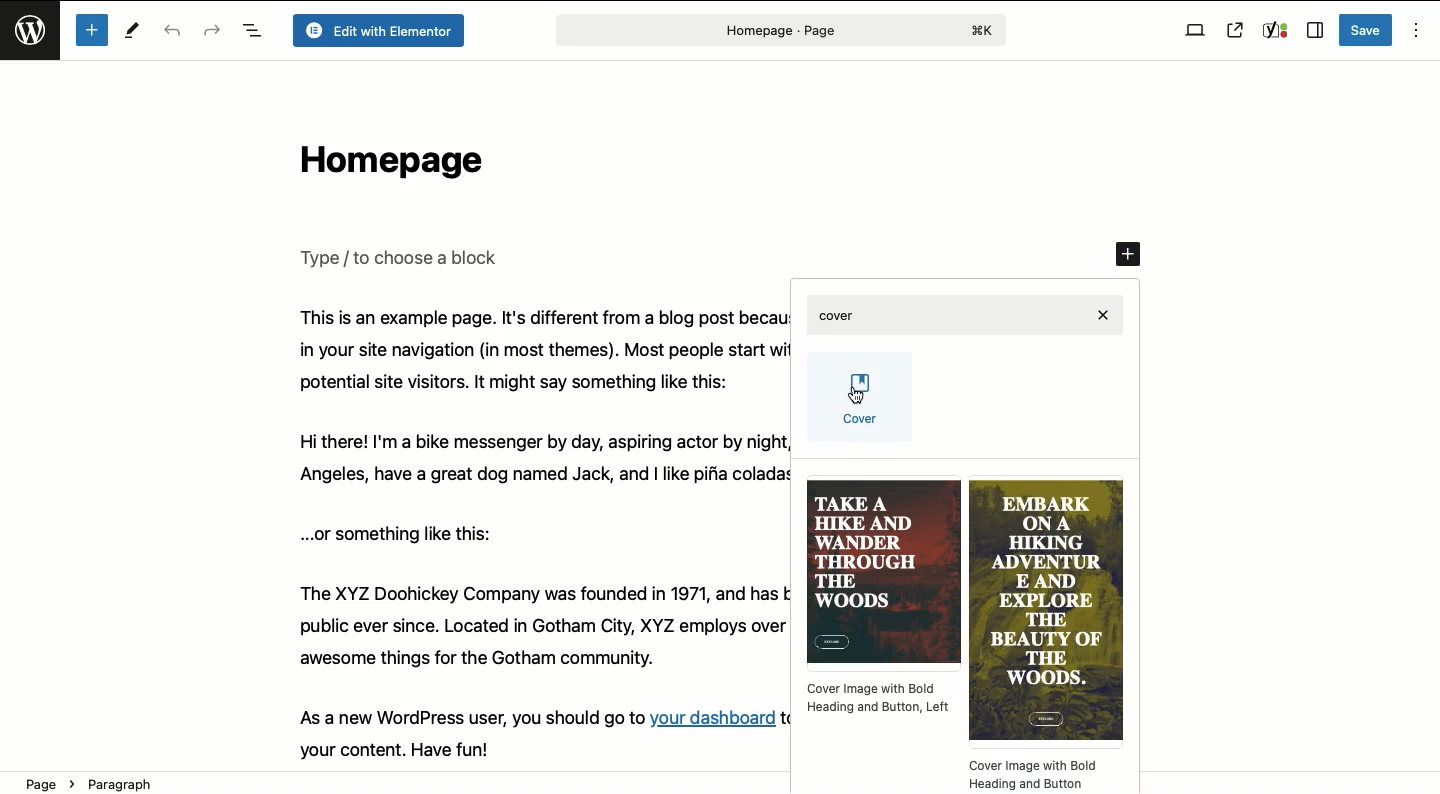 The image size is (1440, 794). Describe the element at coordinates (883, 598) in the screenshot. I see `Template` at that location.